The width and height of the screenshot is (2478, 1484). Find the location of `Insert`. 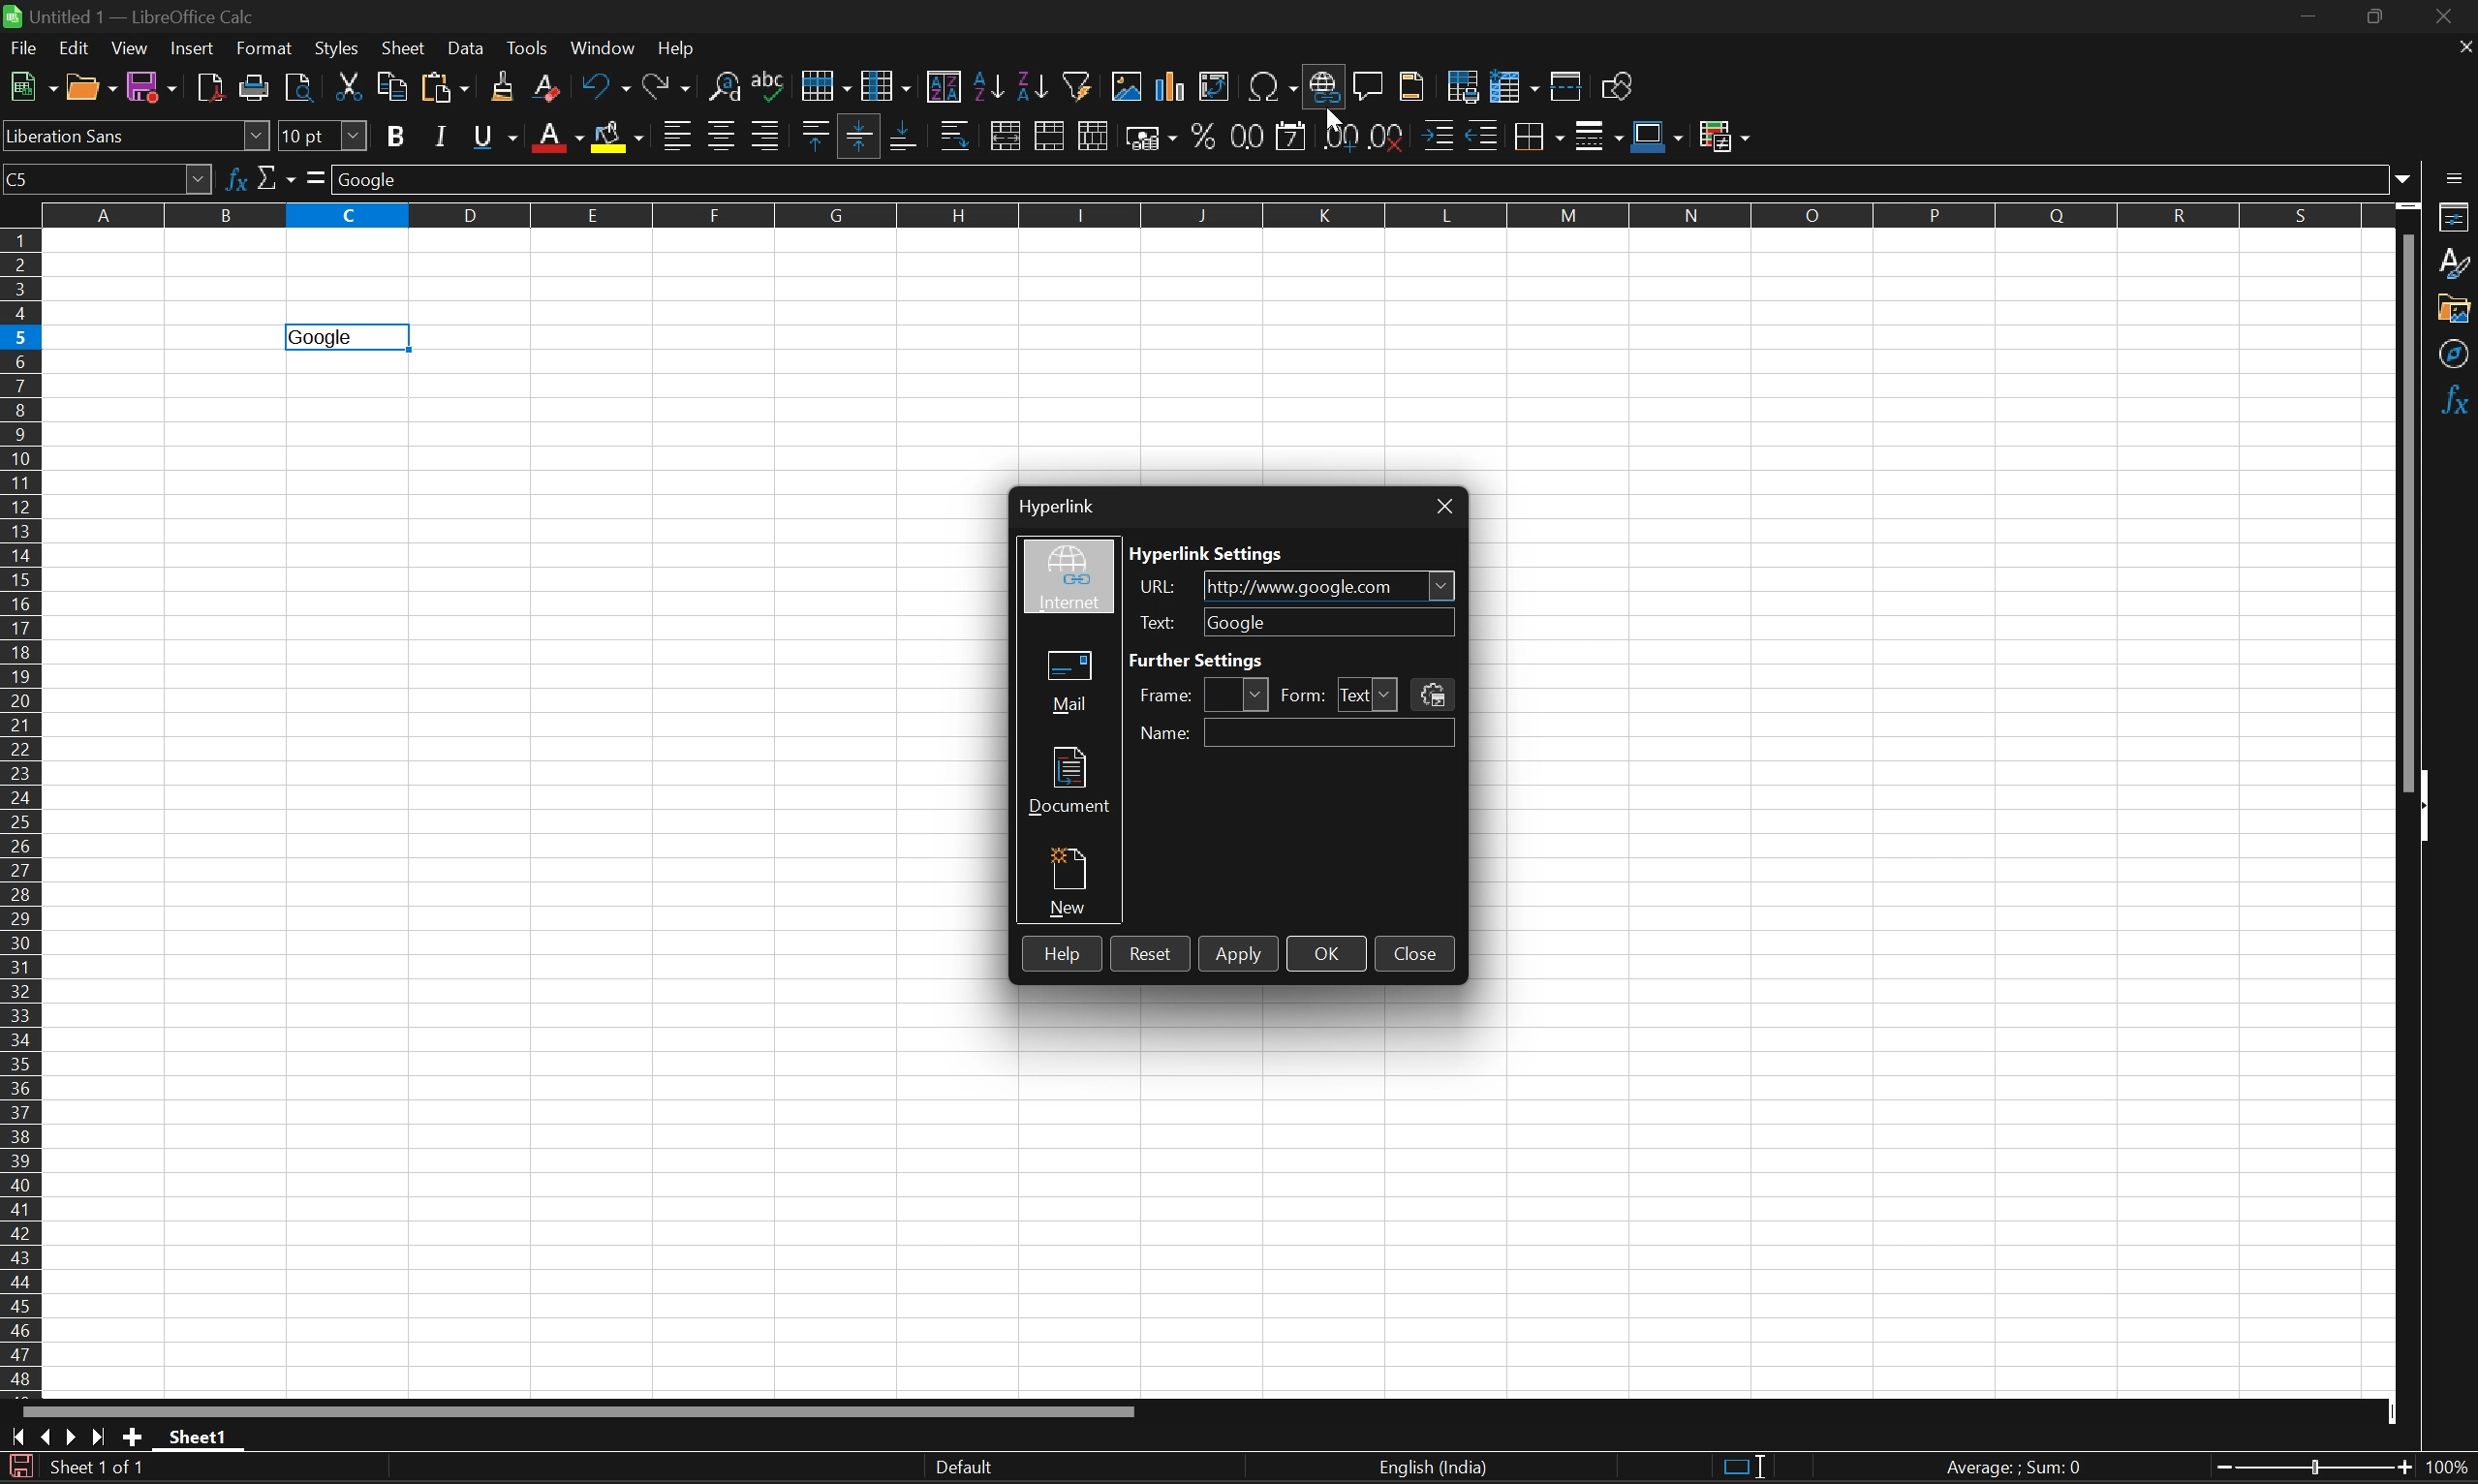

Insert is located at coordinates (195, 48).